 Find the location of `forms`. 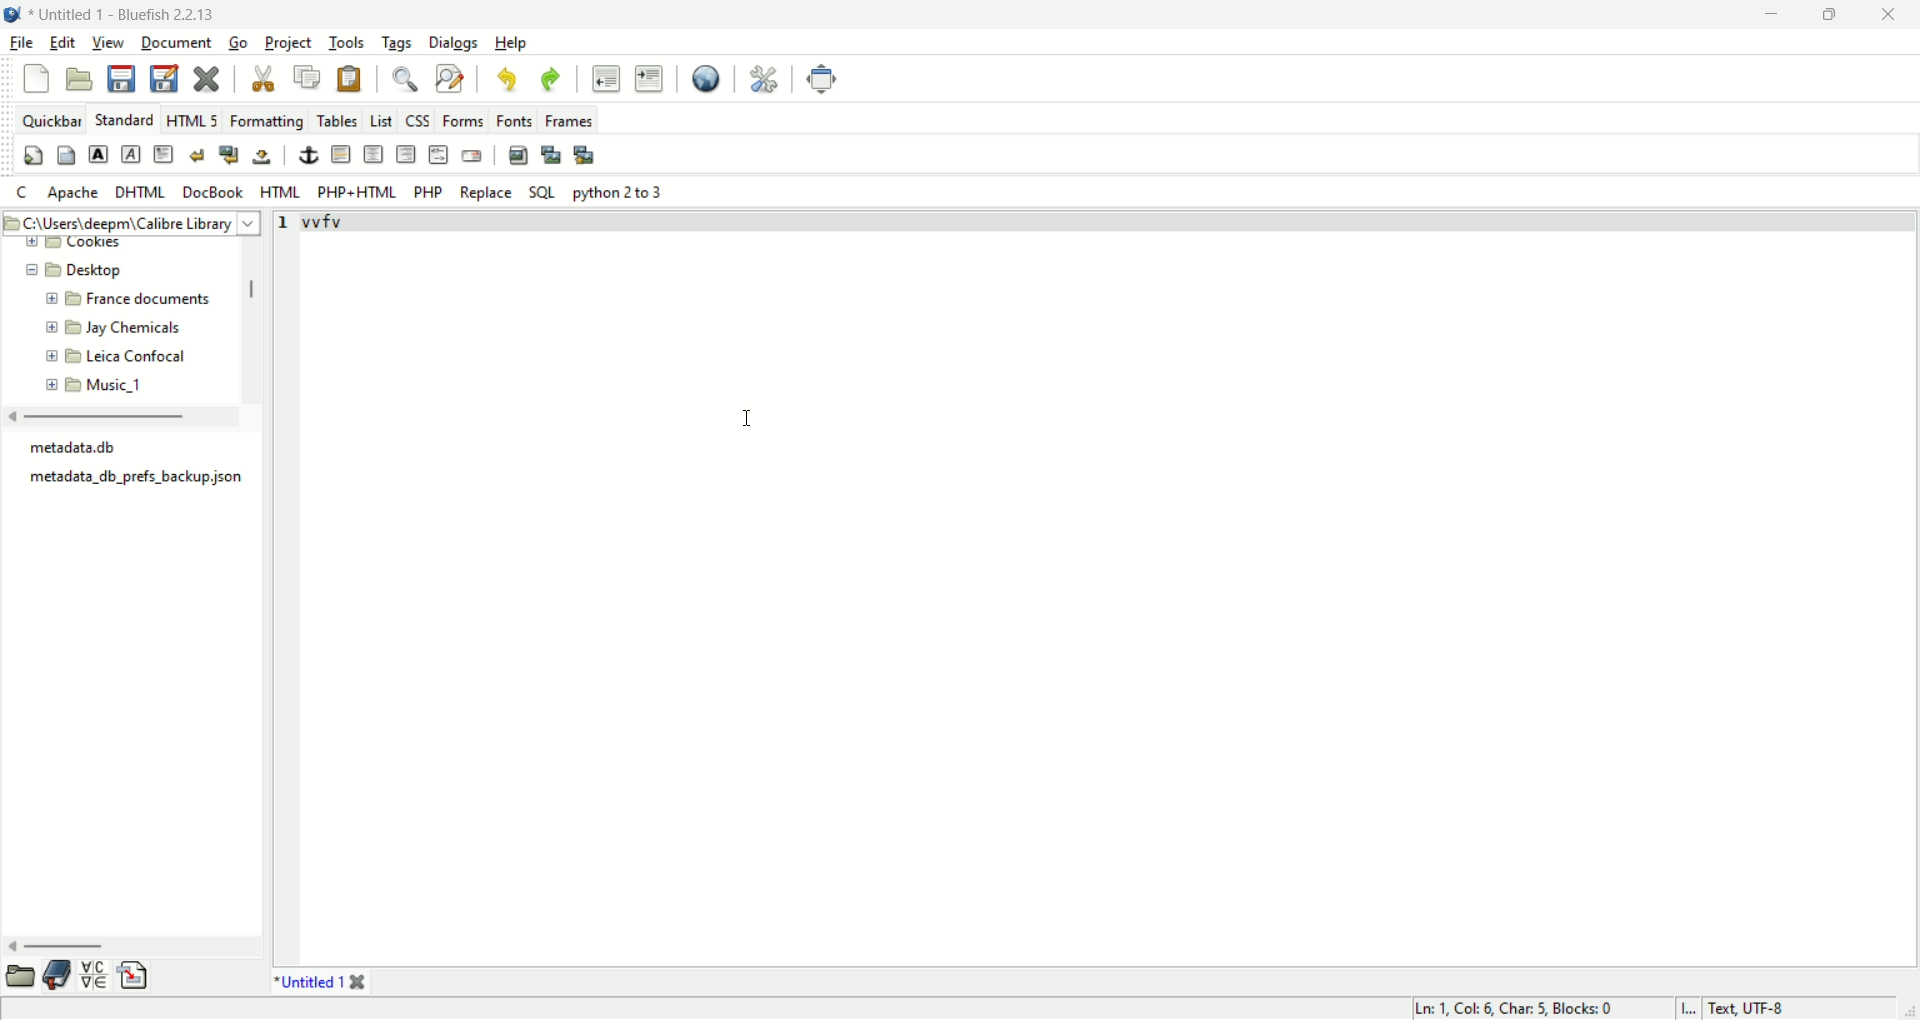

forms is located at coordinates (467, 119).